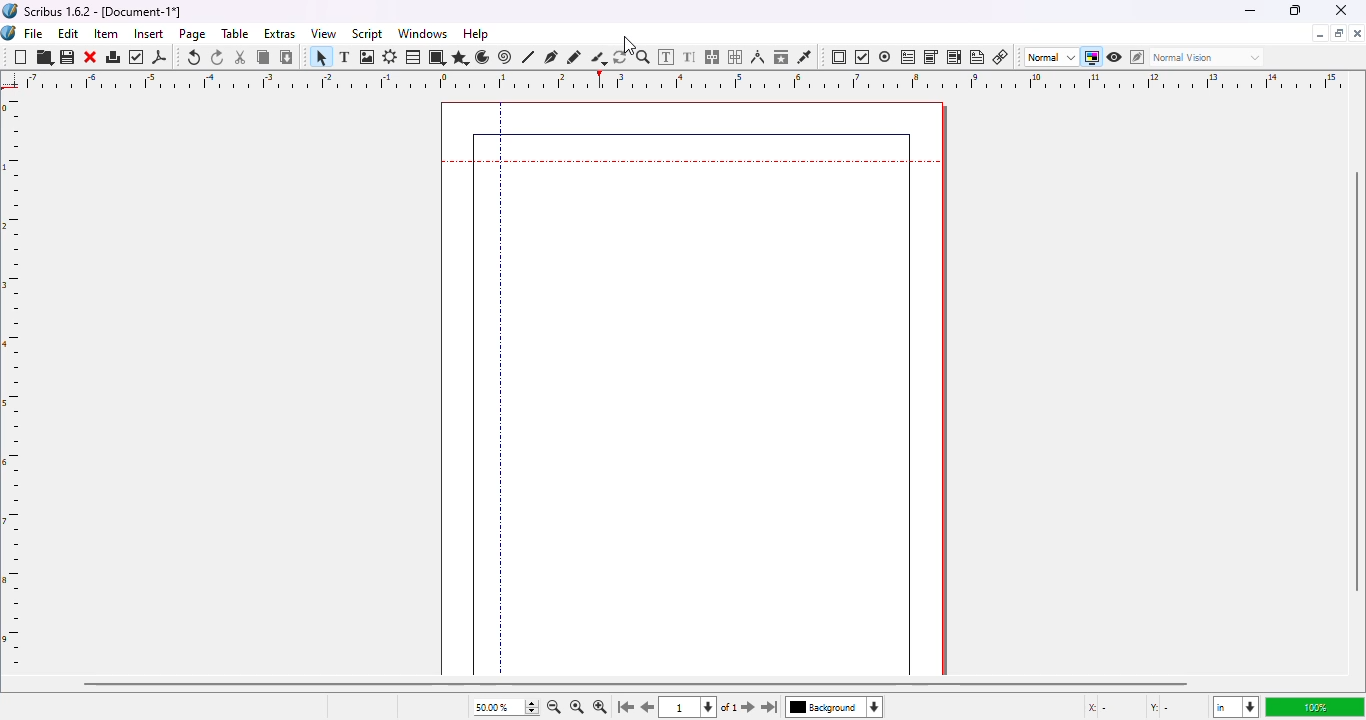 The height and width of the screenshot is (720, 1366). Describe the element at coordinates (773, 709) in the screenshot. I see `go to the last page` at that location.